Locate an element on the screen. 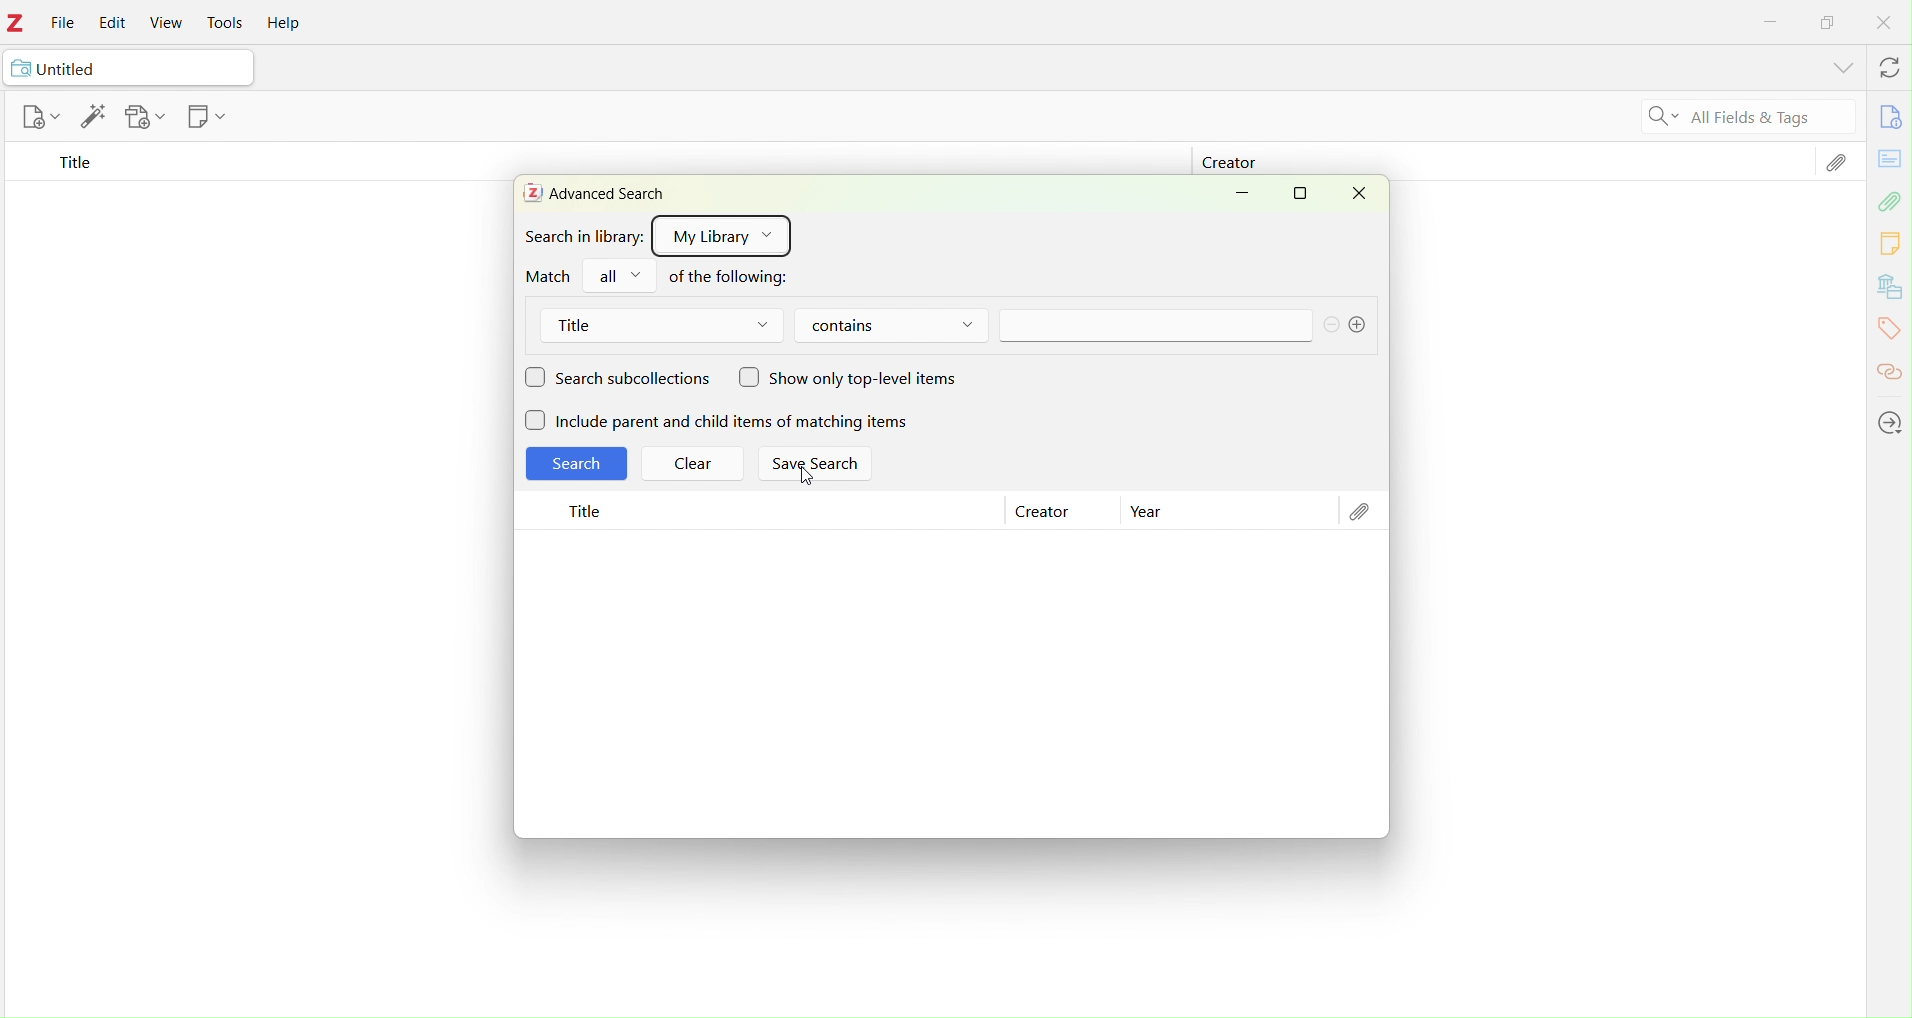 The height and width of the screenshot is (1018, 1912). Title is located at coordinates (577, 510).